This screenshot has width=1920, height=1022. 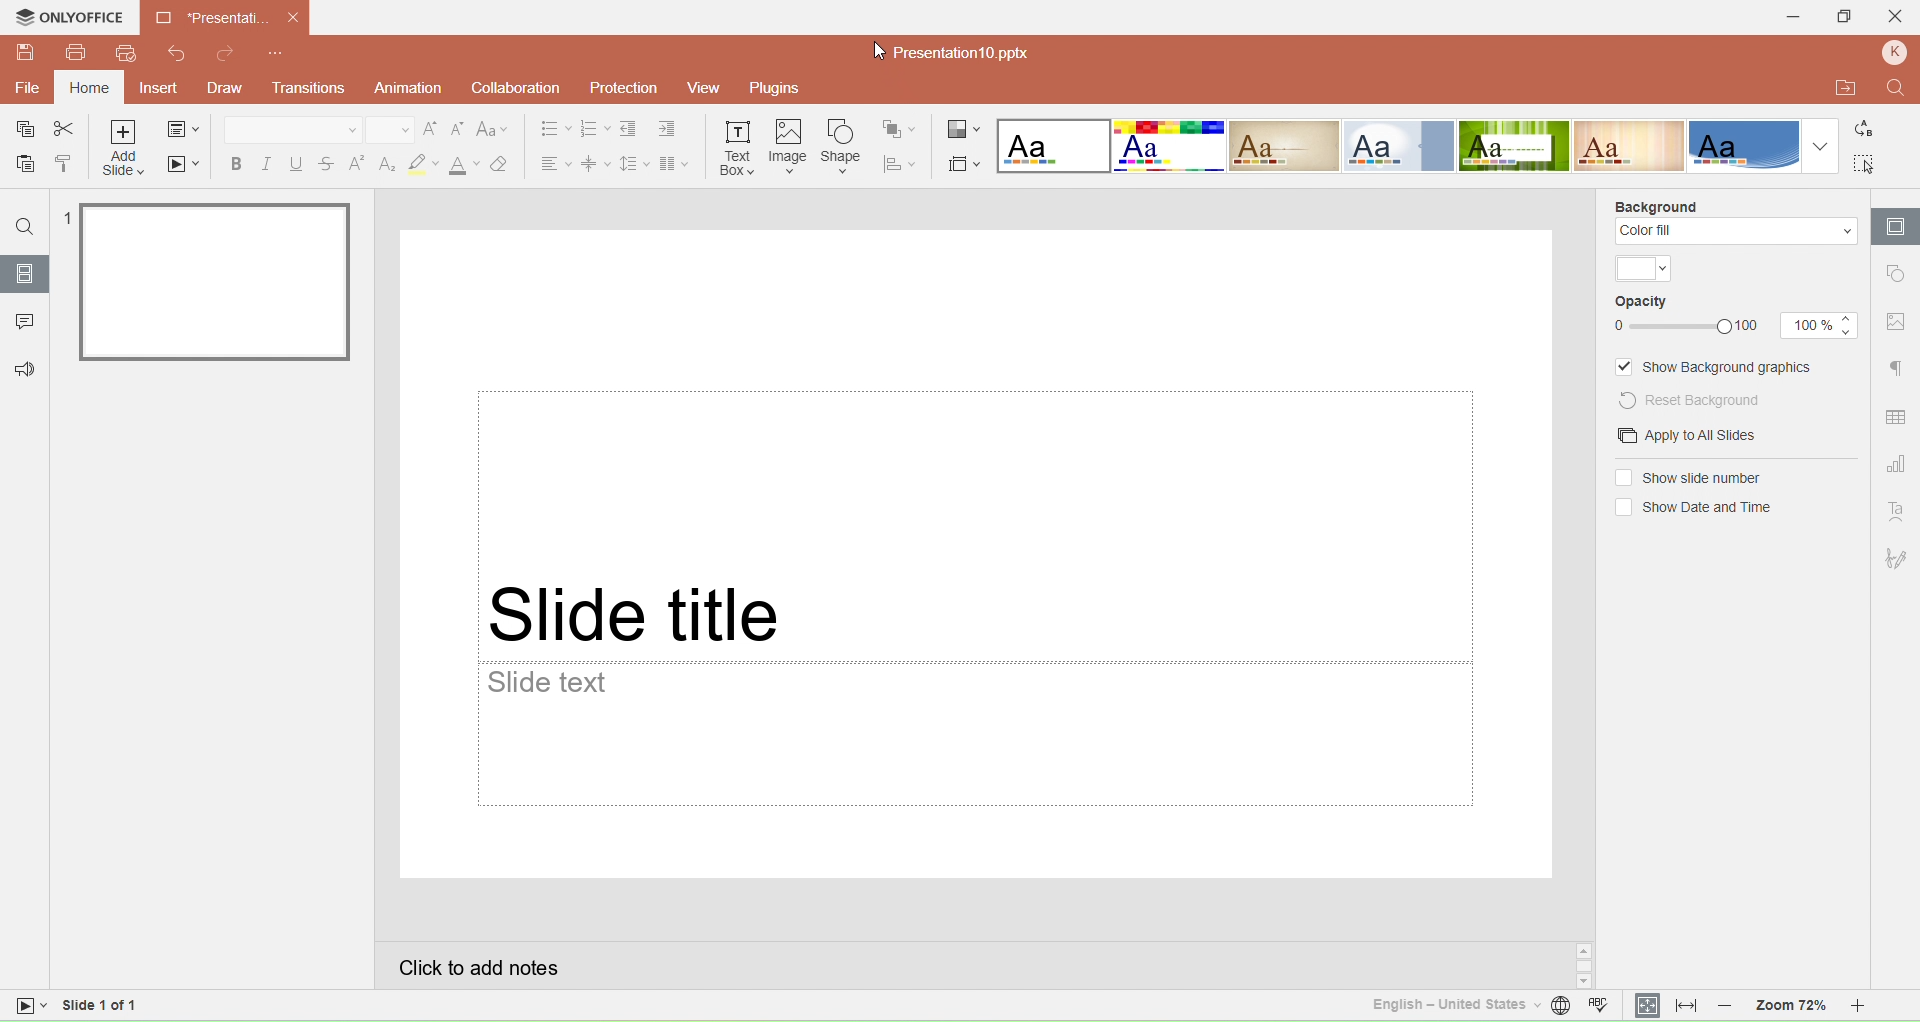 I want to click on Font color, so click(x=463, y=165).